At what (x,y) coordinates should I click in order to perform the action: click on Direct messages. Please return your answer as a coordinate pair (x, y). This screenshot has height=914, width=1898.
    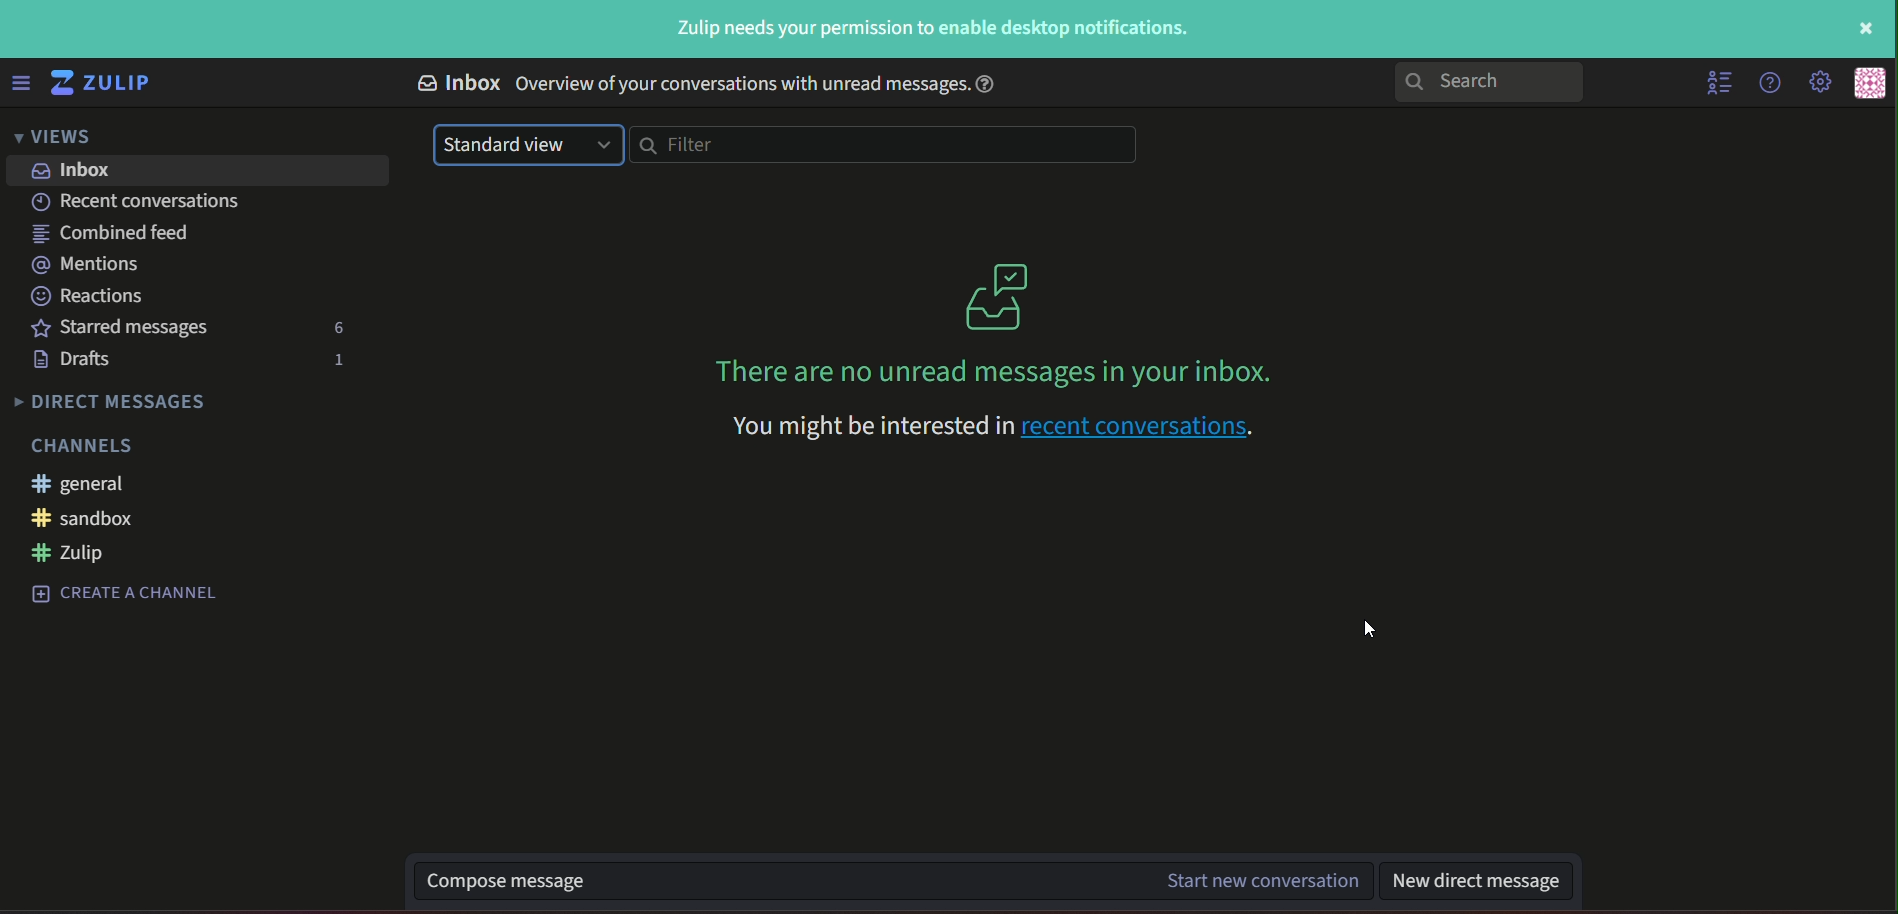
    Looking at the image, I should click on (114, 400).